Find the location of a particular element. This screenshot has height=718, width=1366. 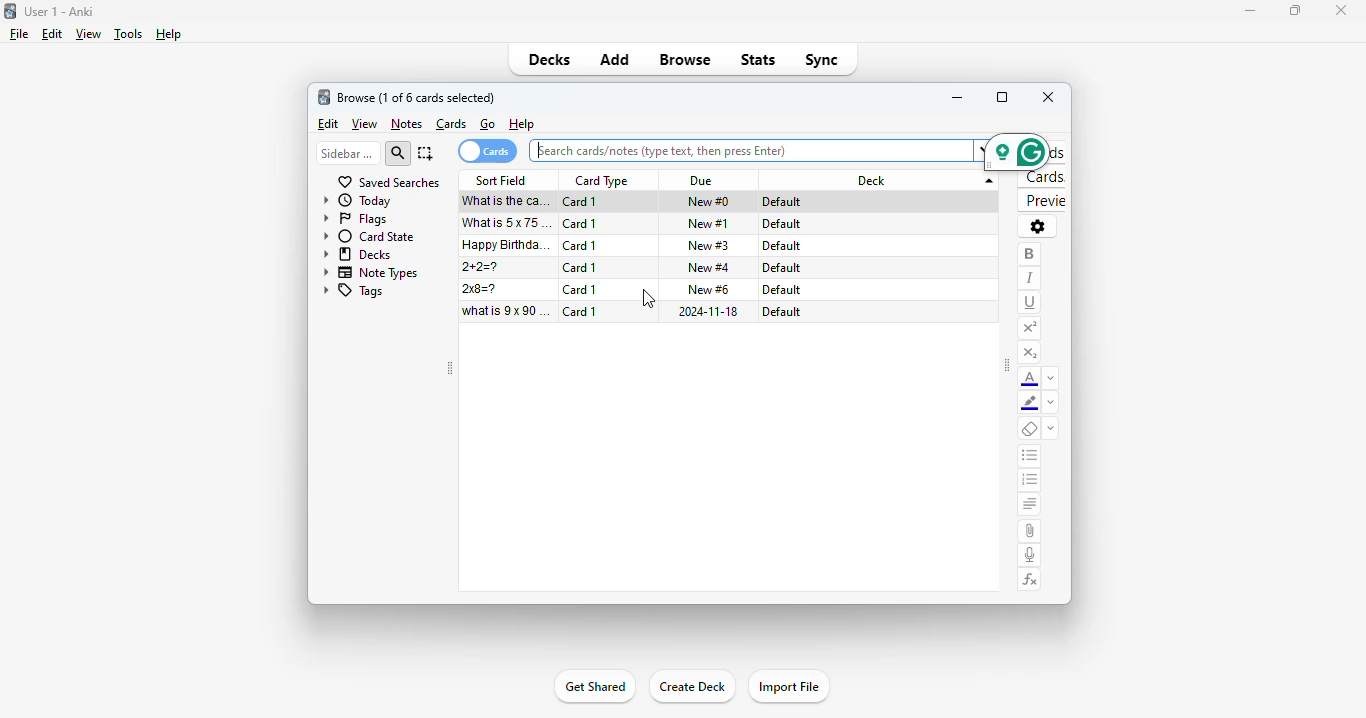

change color is located at coordinates (1051, 404).